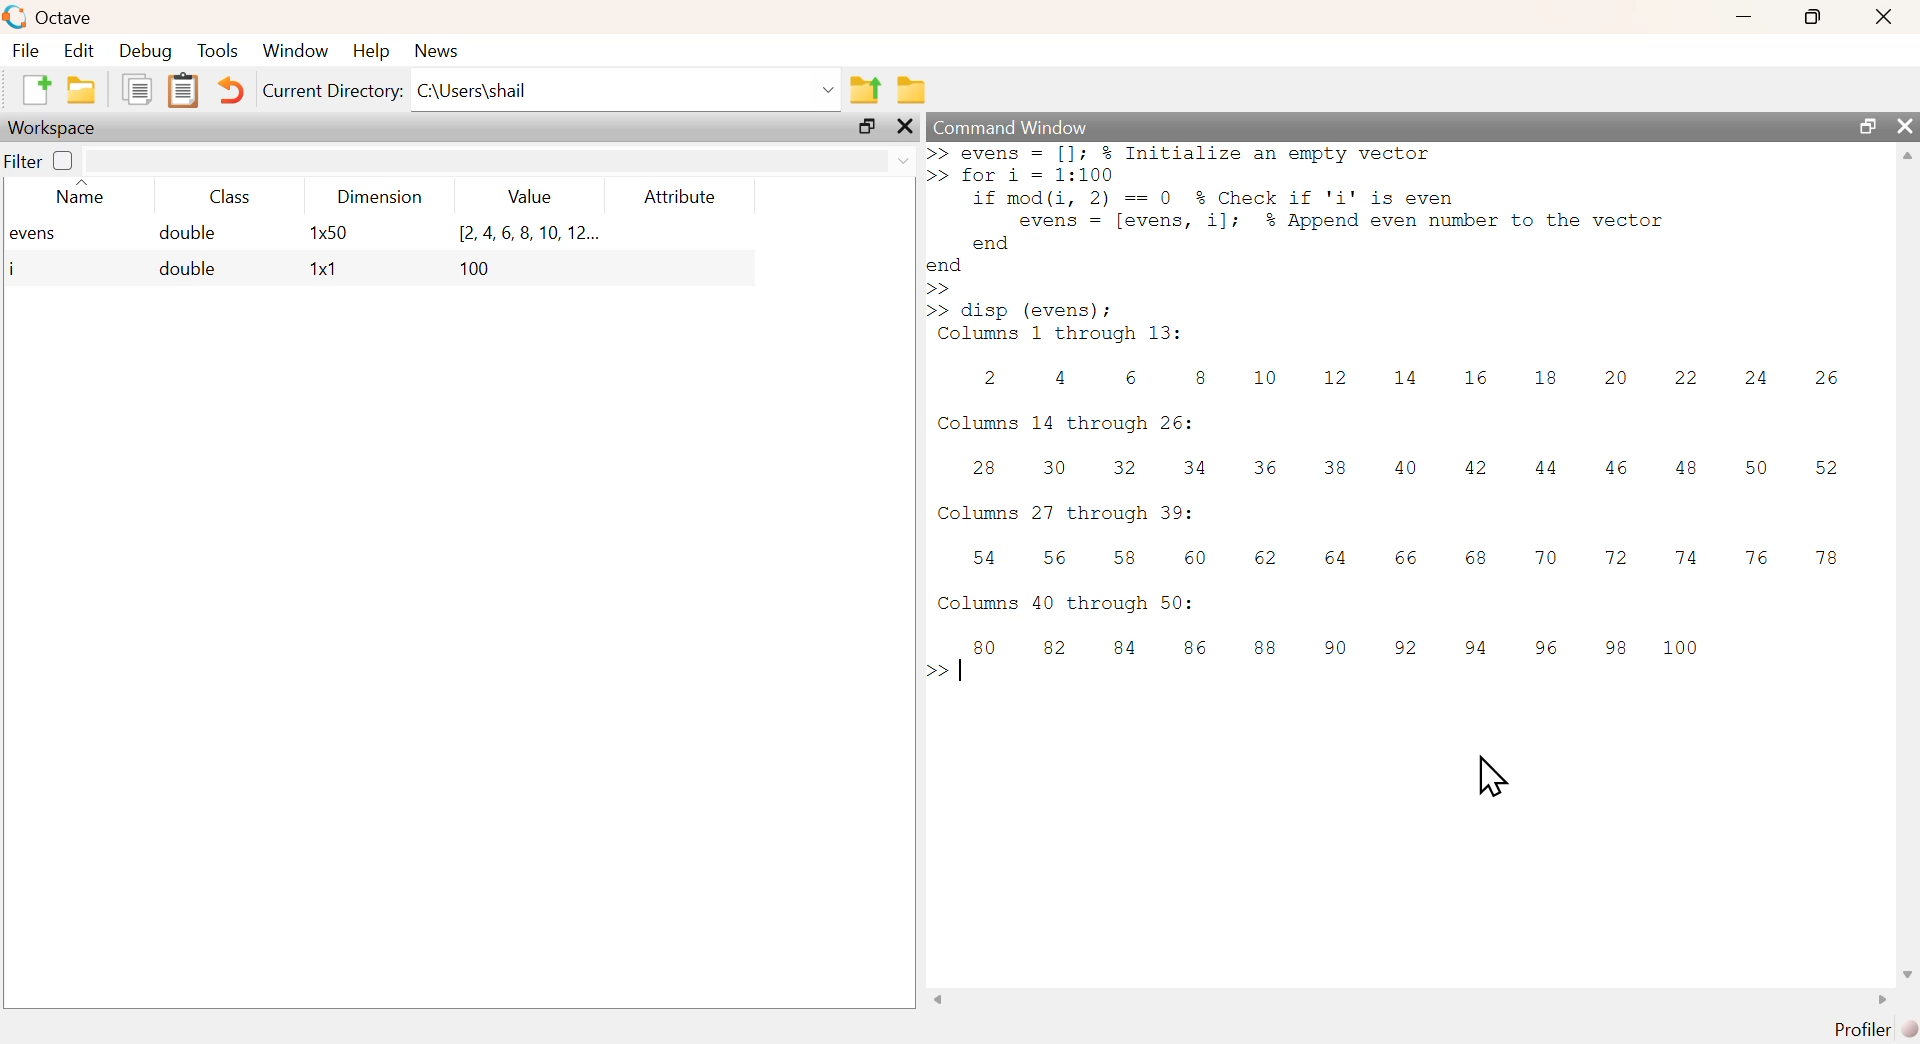 The image size is (1920, 1044). What do you see at coordinates (529, 233) in the screenshot?
I see `[2.4,6,8,10, 12...` at bounding box center [529, 233].